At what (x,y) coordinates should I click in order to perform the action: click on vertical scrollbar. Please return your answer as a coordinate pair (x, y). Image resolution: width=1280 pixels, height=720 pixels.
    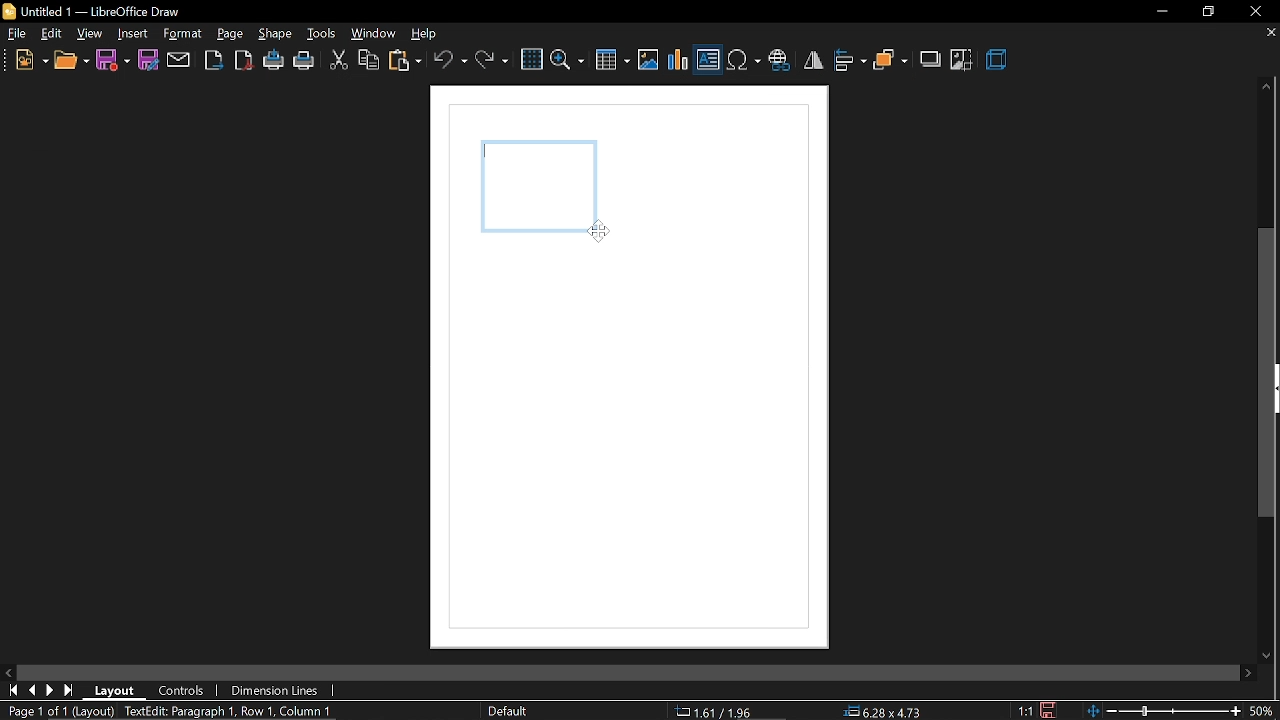
    Looking at the image, I should click on (1268, 373).